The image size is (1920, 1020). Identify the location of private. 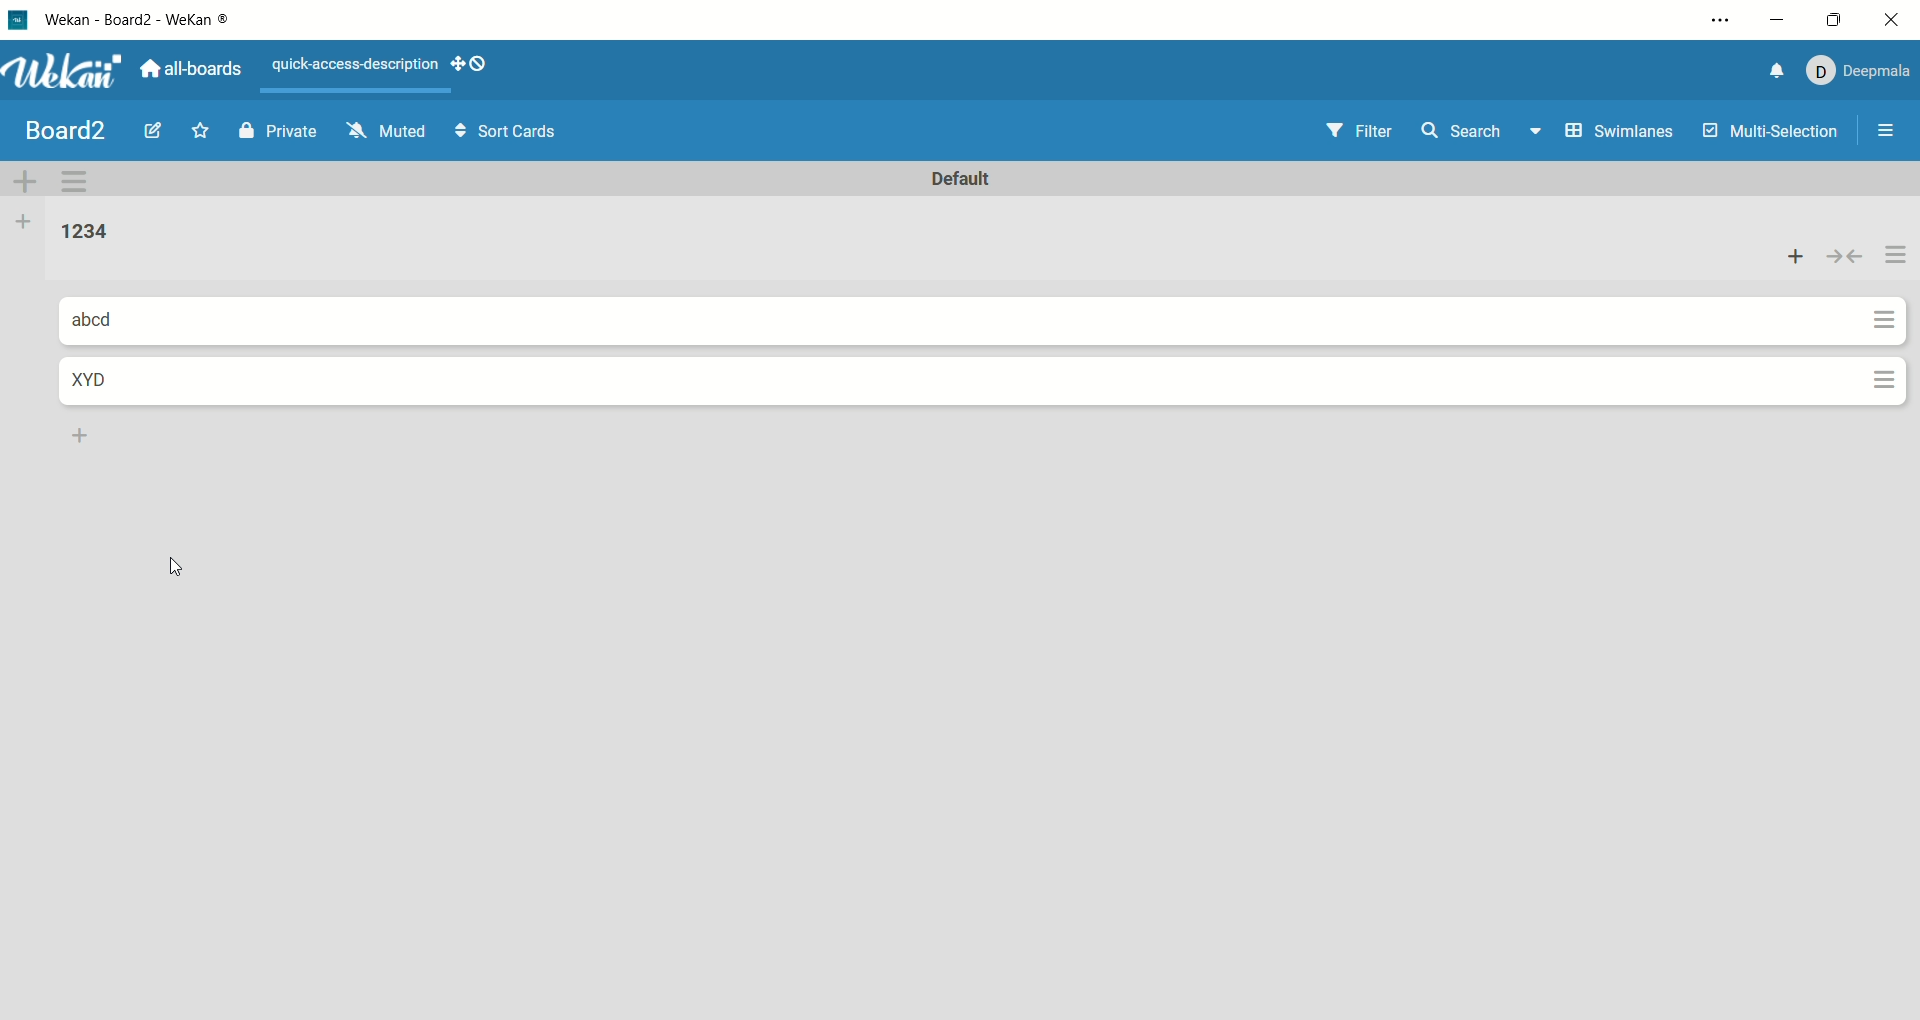
(275, 128).